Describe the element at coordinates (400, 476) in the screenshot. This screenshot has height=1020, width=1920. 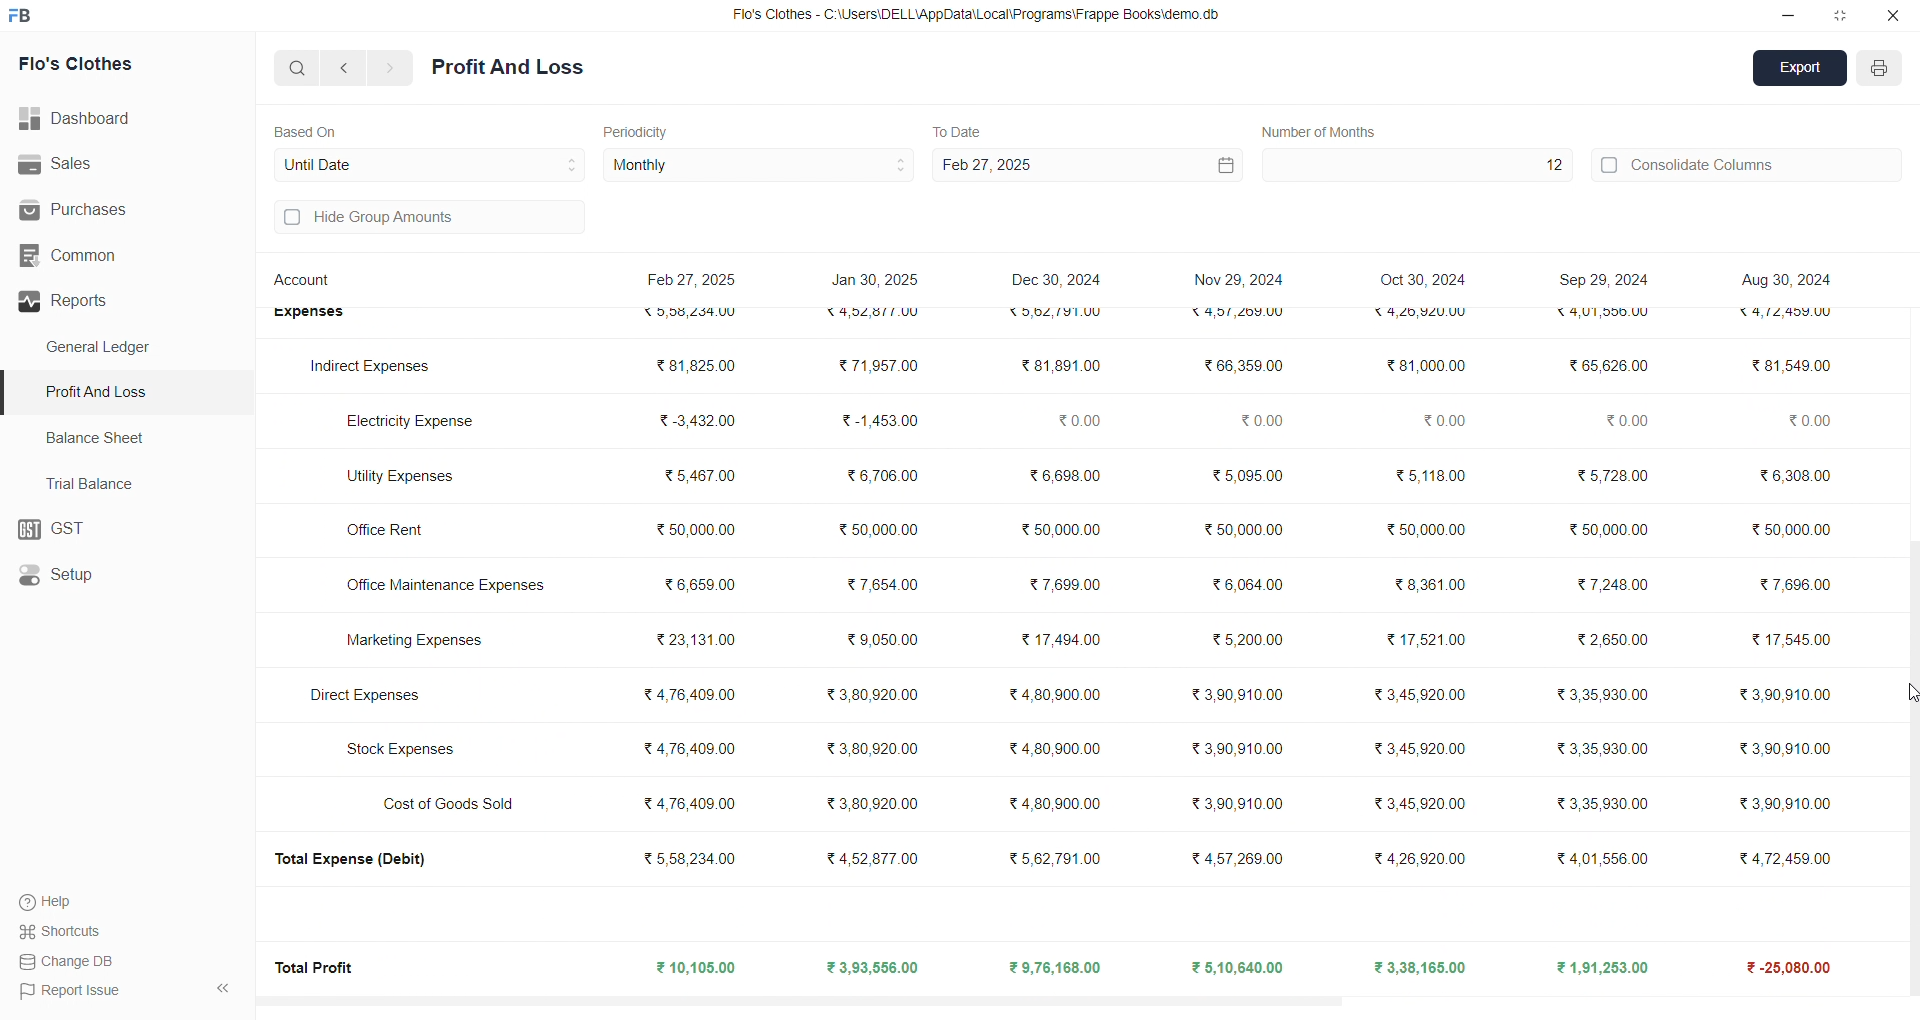
I see `Utility Expenses.` at that location.